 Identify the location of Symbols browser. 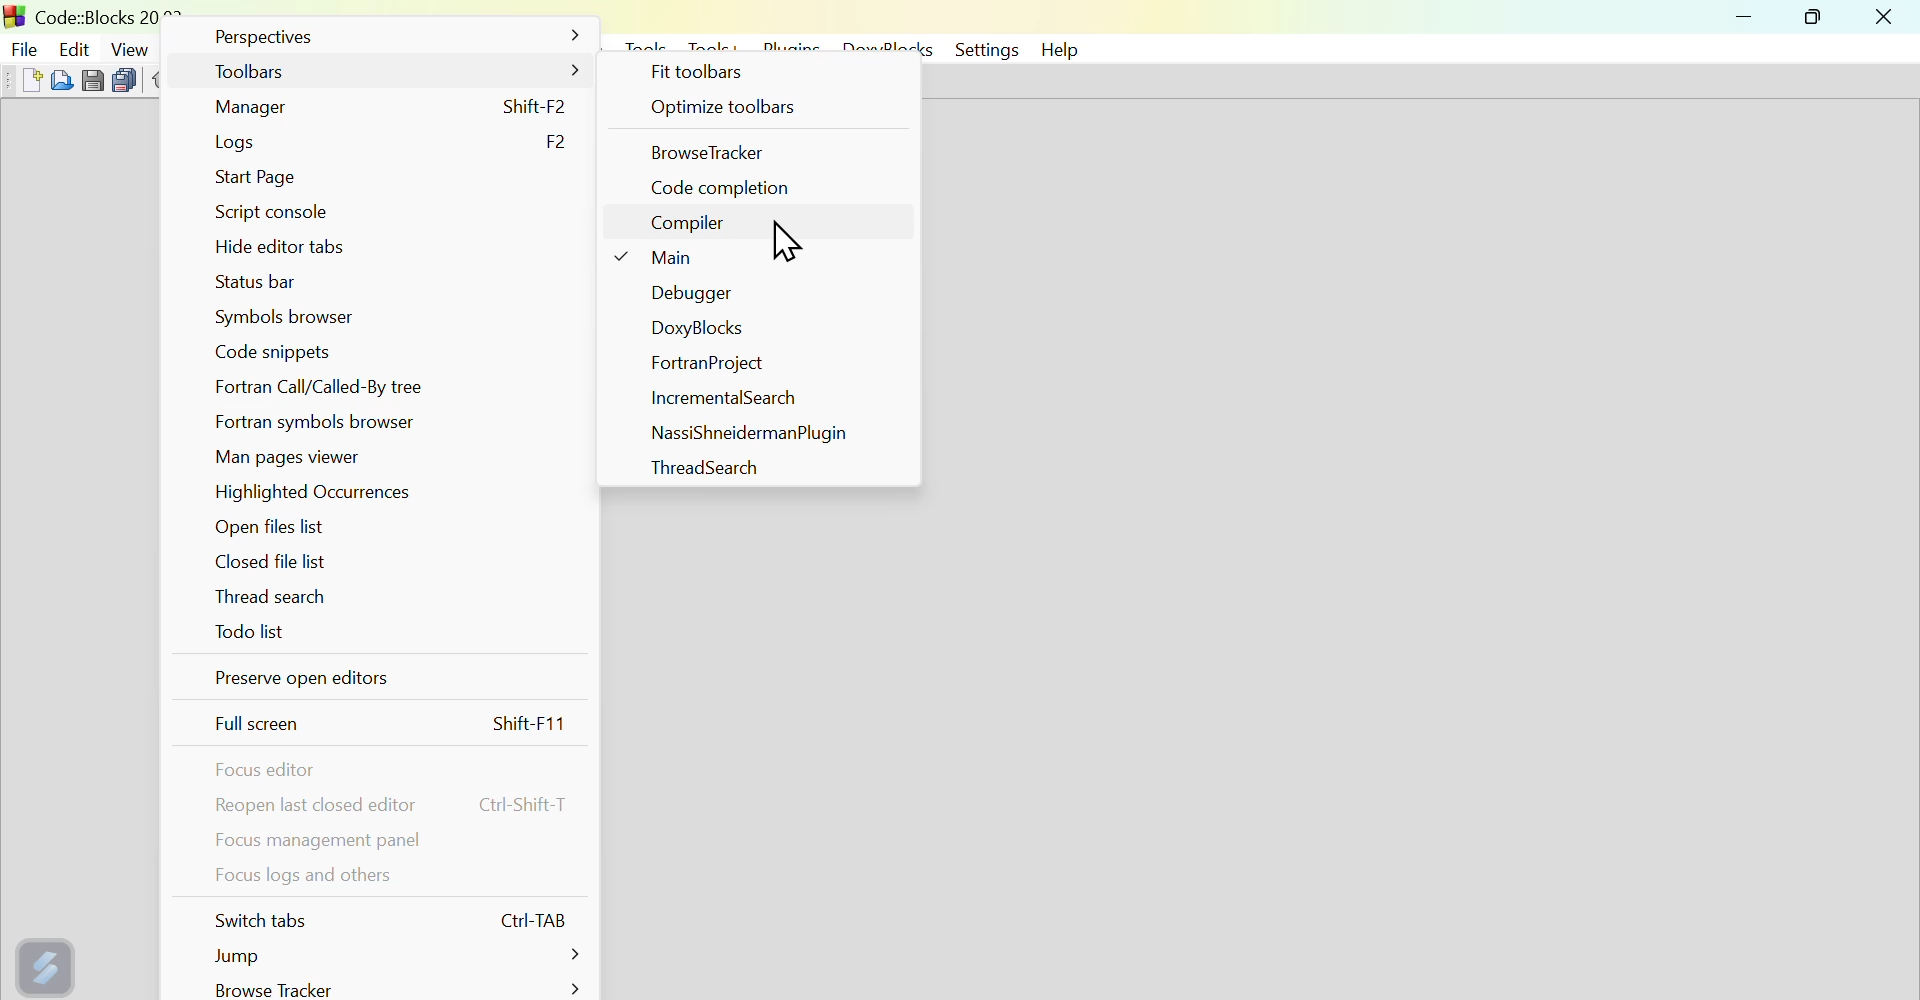
(280, 316).